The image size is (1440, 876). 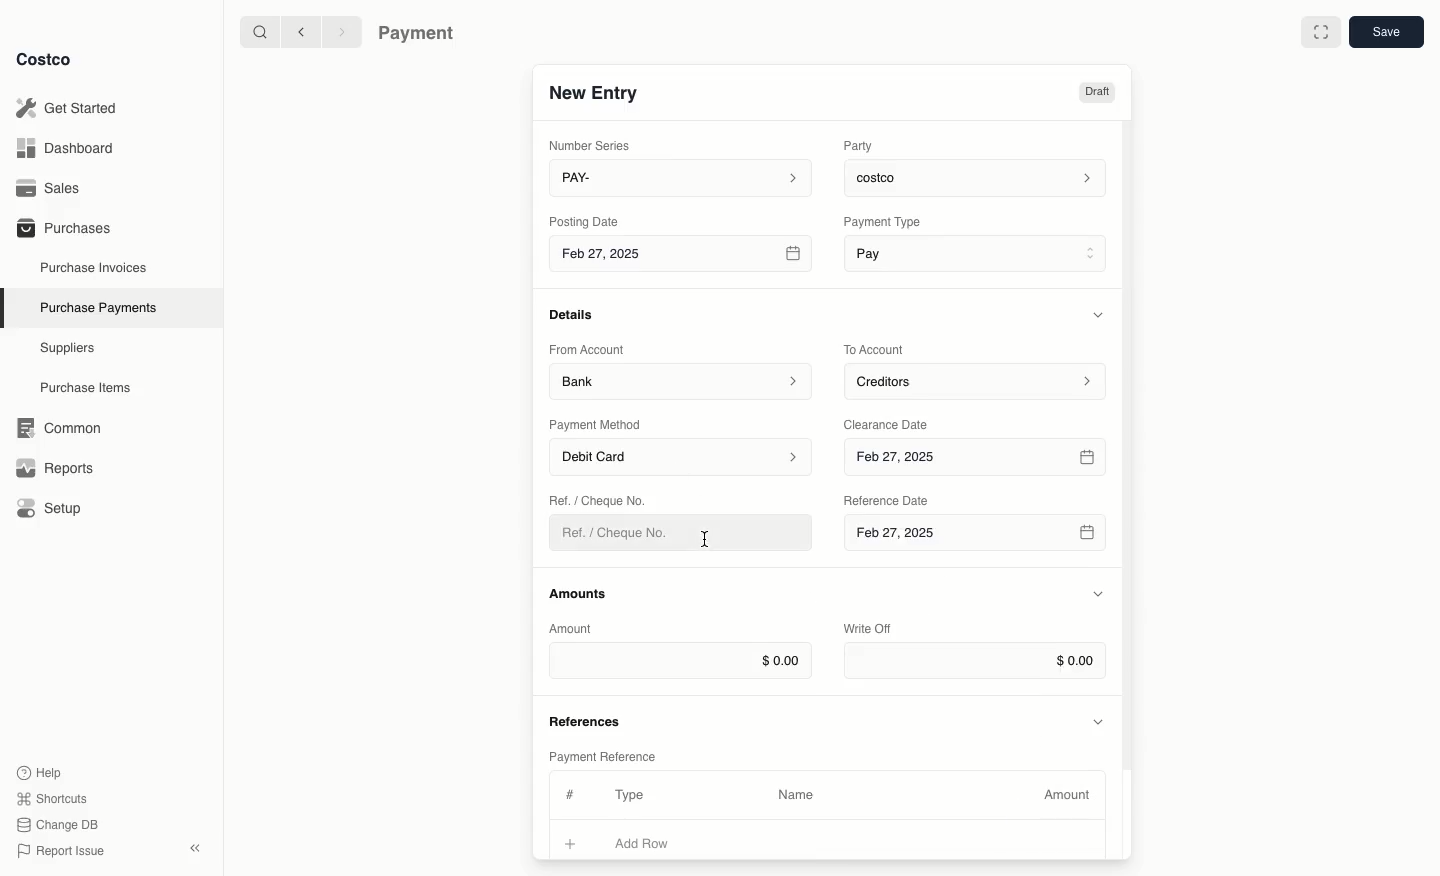 What do you see at coordinates (51, 797) in the screenshot?
I see `Shortcuts` at bounding box center [51, 797].